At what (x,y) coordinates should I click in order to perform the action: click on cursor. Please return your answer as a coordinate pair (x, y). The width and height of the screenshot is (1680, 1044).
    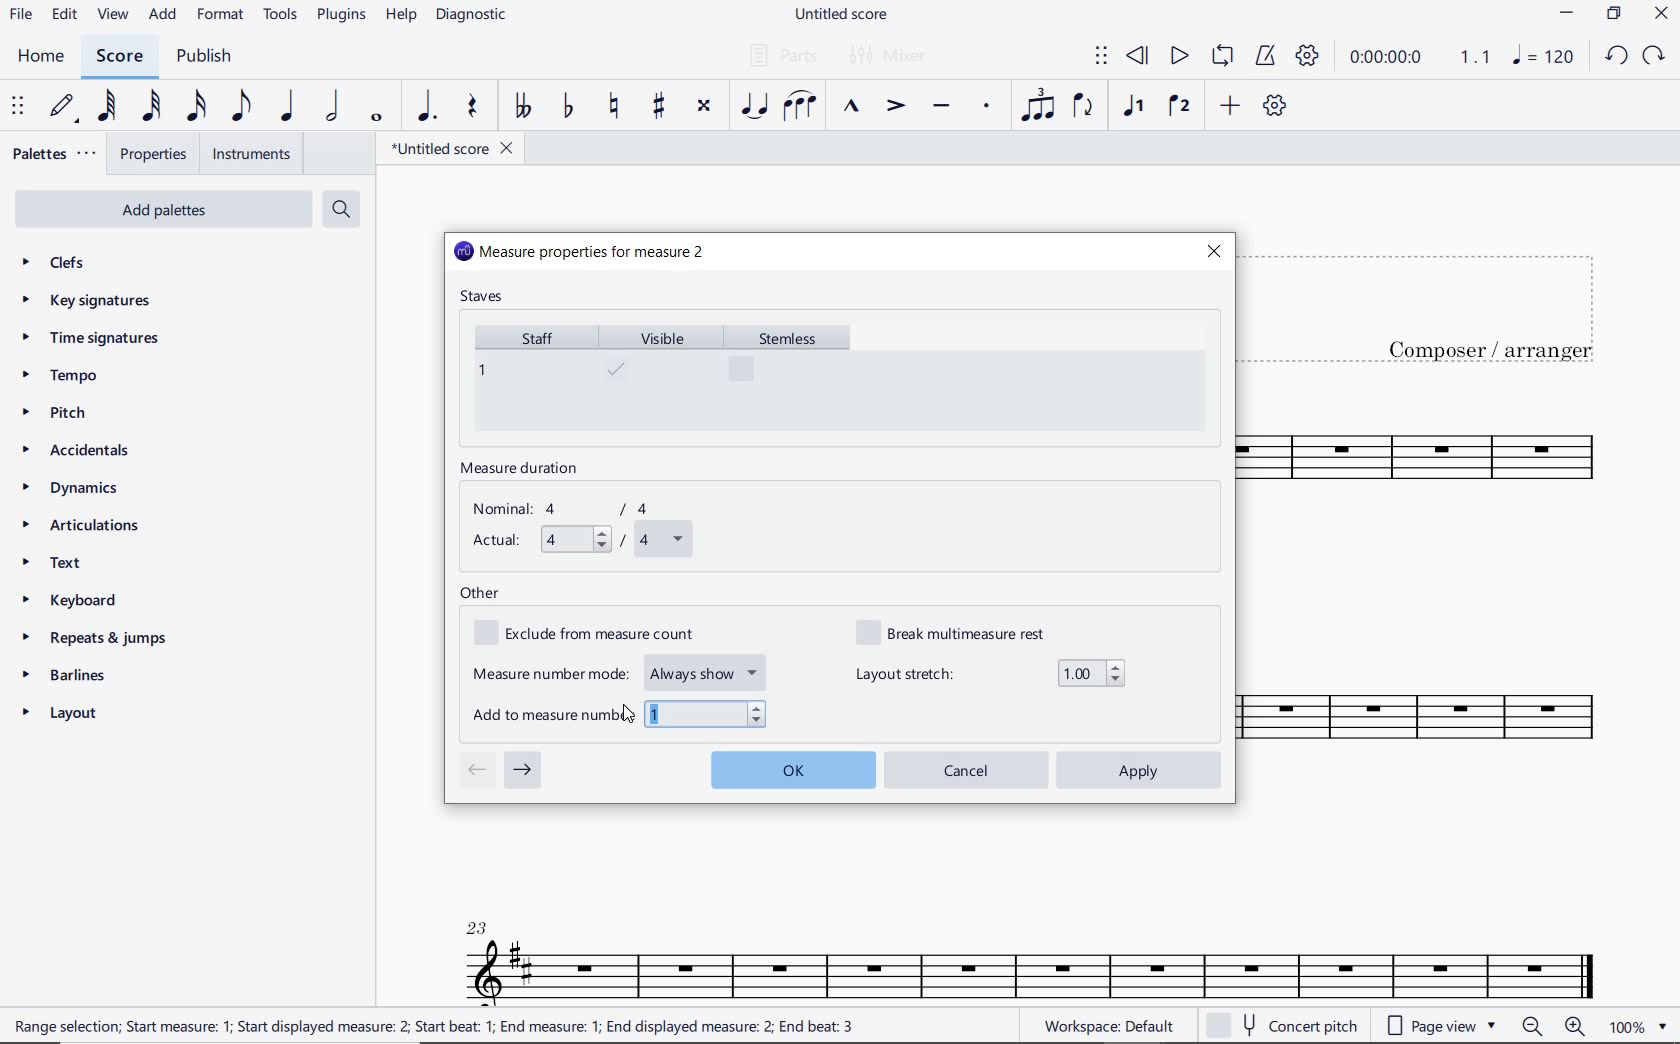
    Looking at the image, I should click on (628, 720).